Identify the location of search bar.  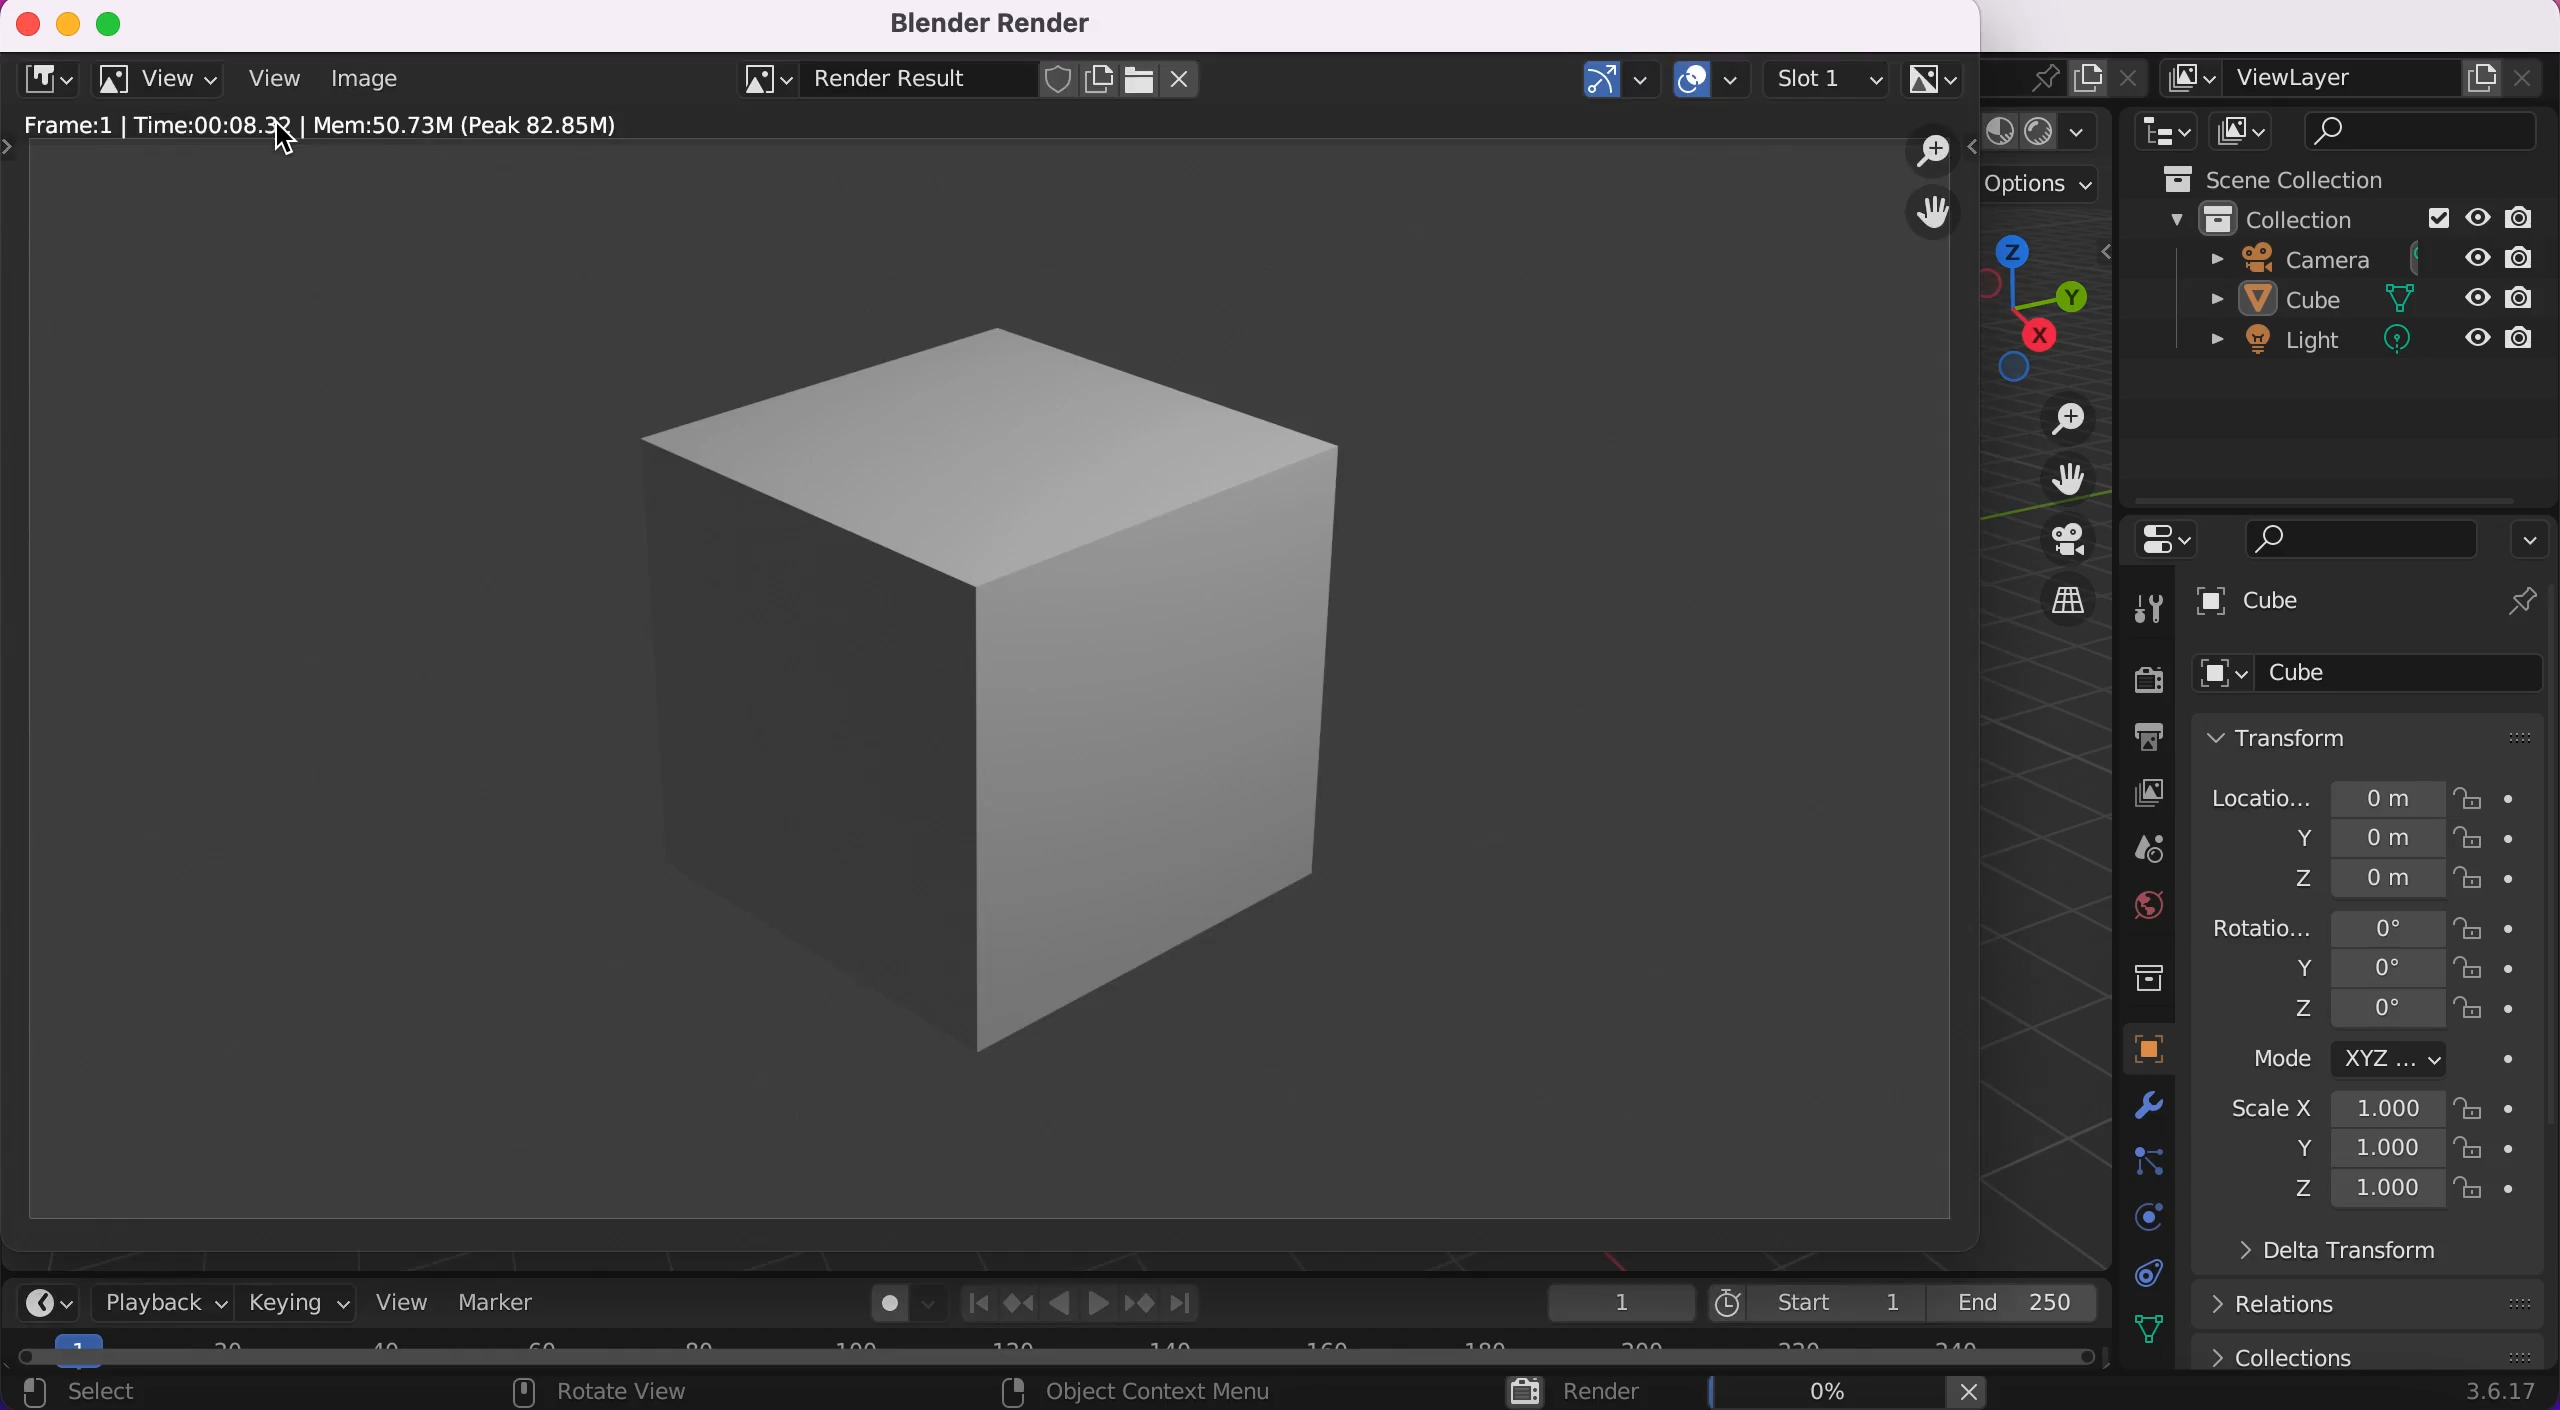
(2422, 130).